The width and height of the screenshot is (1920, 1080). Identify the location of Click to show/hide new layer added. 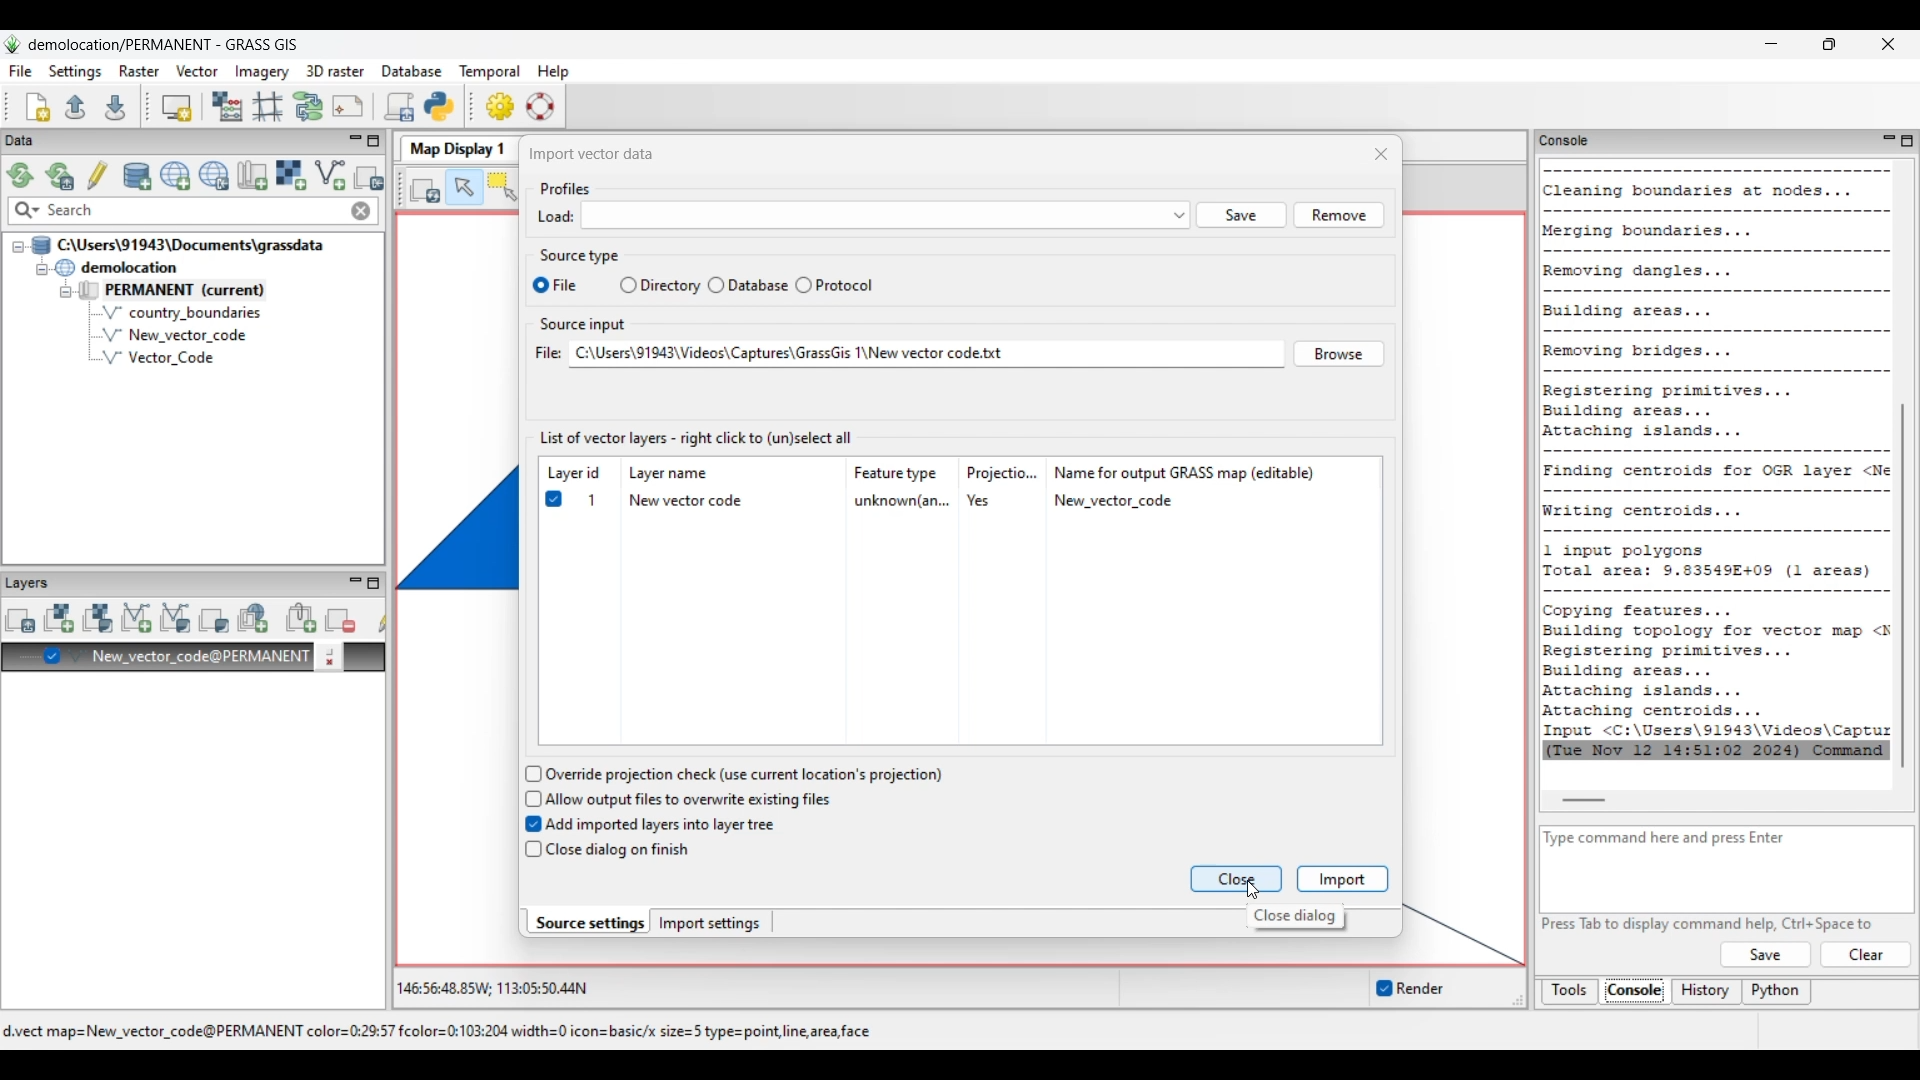
(52, 656).